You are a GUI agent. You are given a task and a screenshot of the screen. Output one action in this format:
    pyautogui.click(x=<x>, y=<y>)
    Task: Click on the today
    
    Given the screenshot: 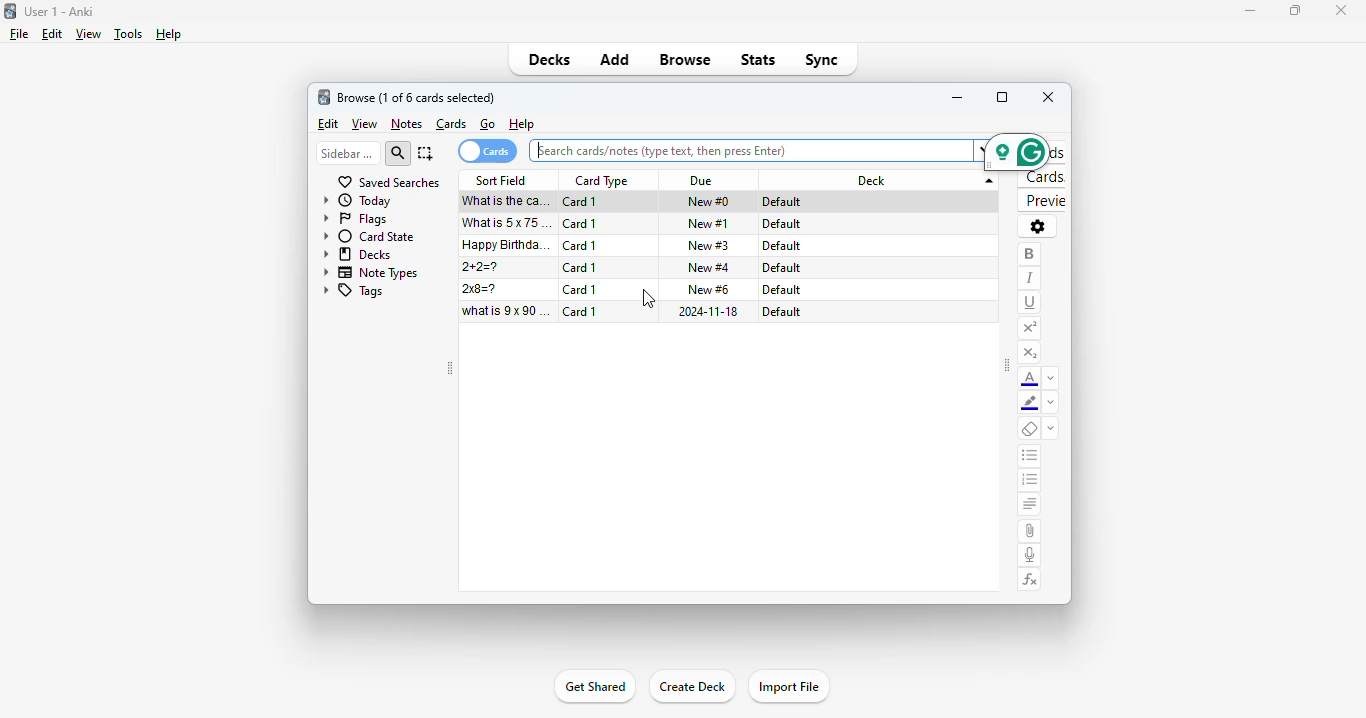 What is the action you would take?
    pyautogui.click(x=358, y=201)
    